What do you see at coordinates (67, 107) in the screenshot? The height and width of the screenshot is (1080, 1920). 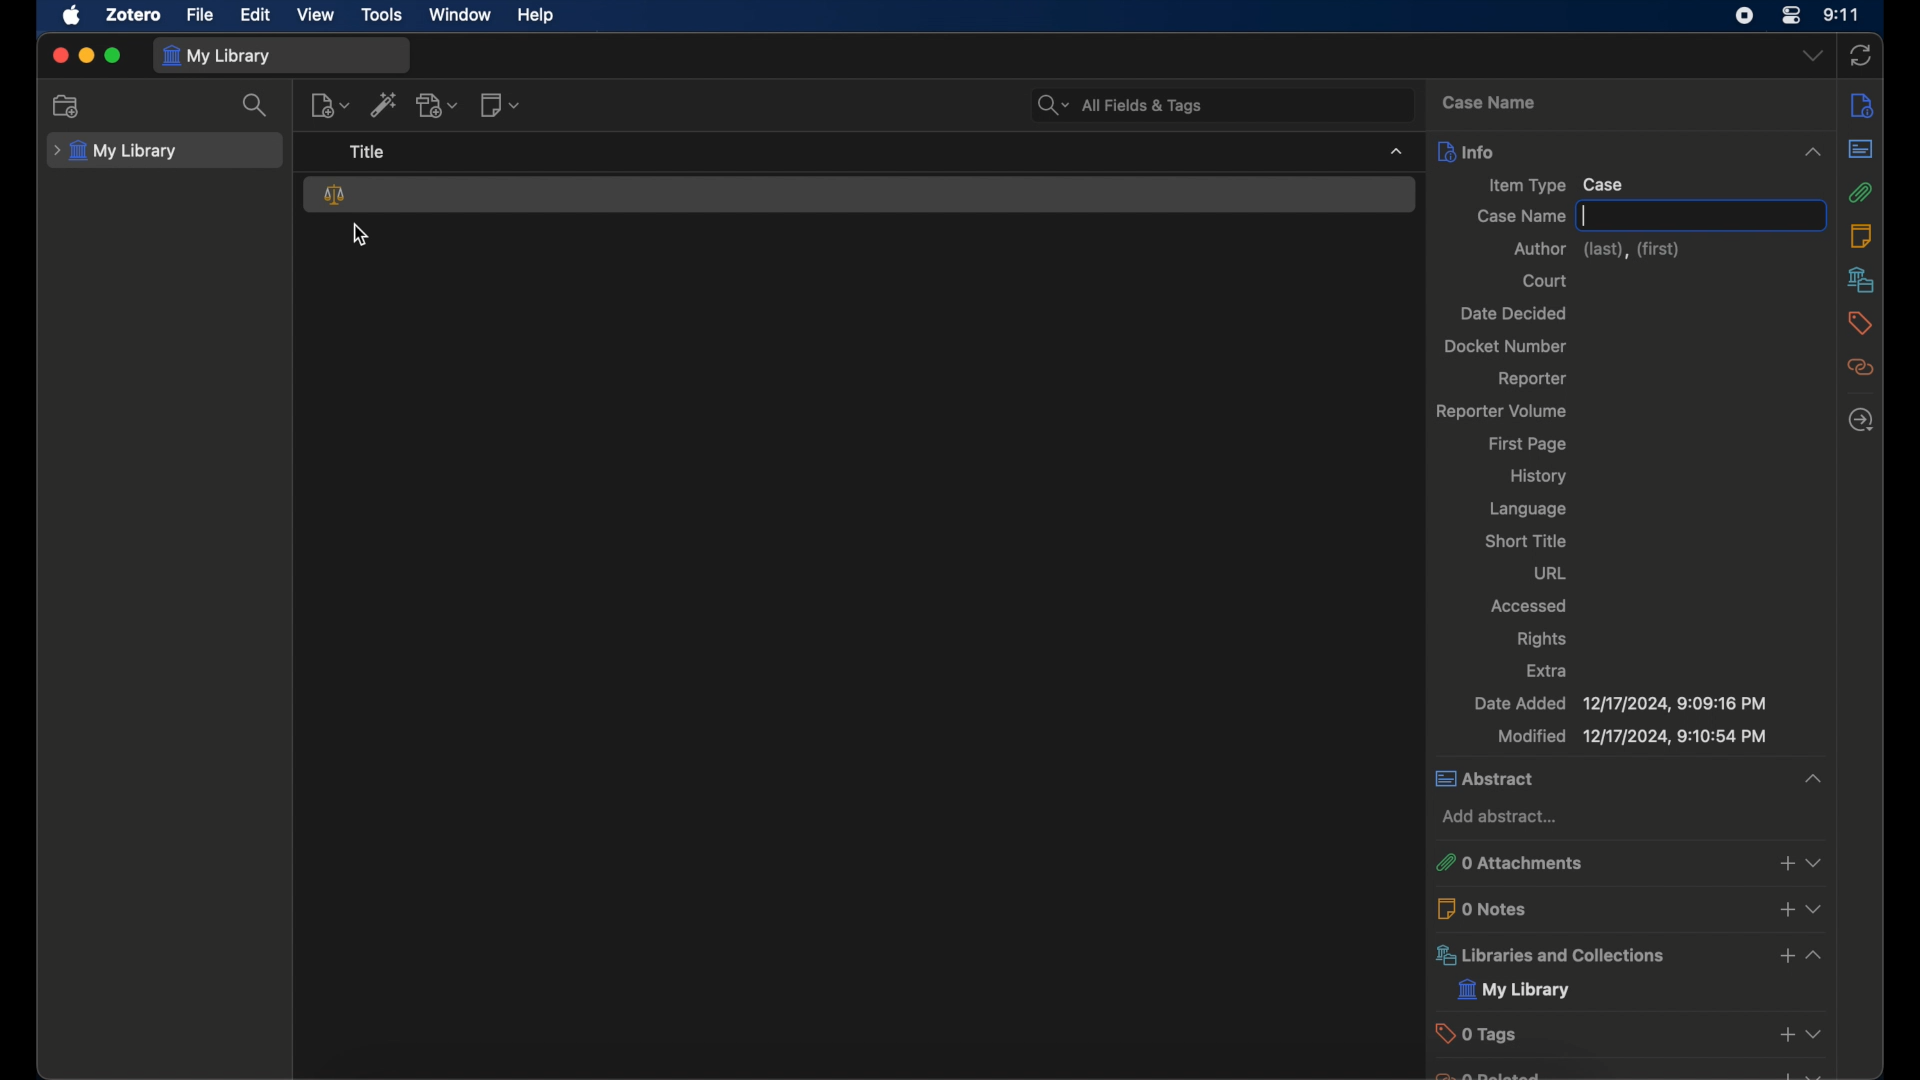 I see `new collection` at bounding box center [67, 107].